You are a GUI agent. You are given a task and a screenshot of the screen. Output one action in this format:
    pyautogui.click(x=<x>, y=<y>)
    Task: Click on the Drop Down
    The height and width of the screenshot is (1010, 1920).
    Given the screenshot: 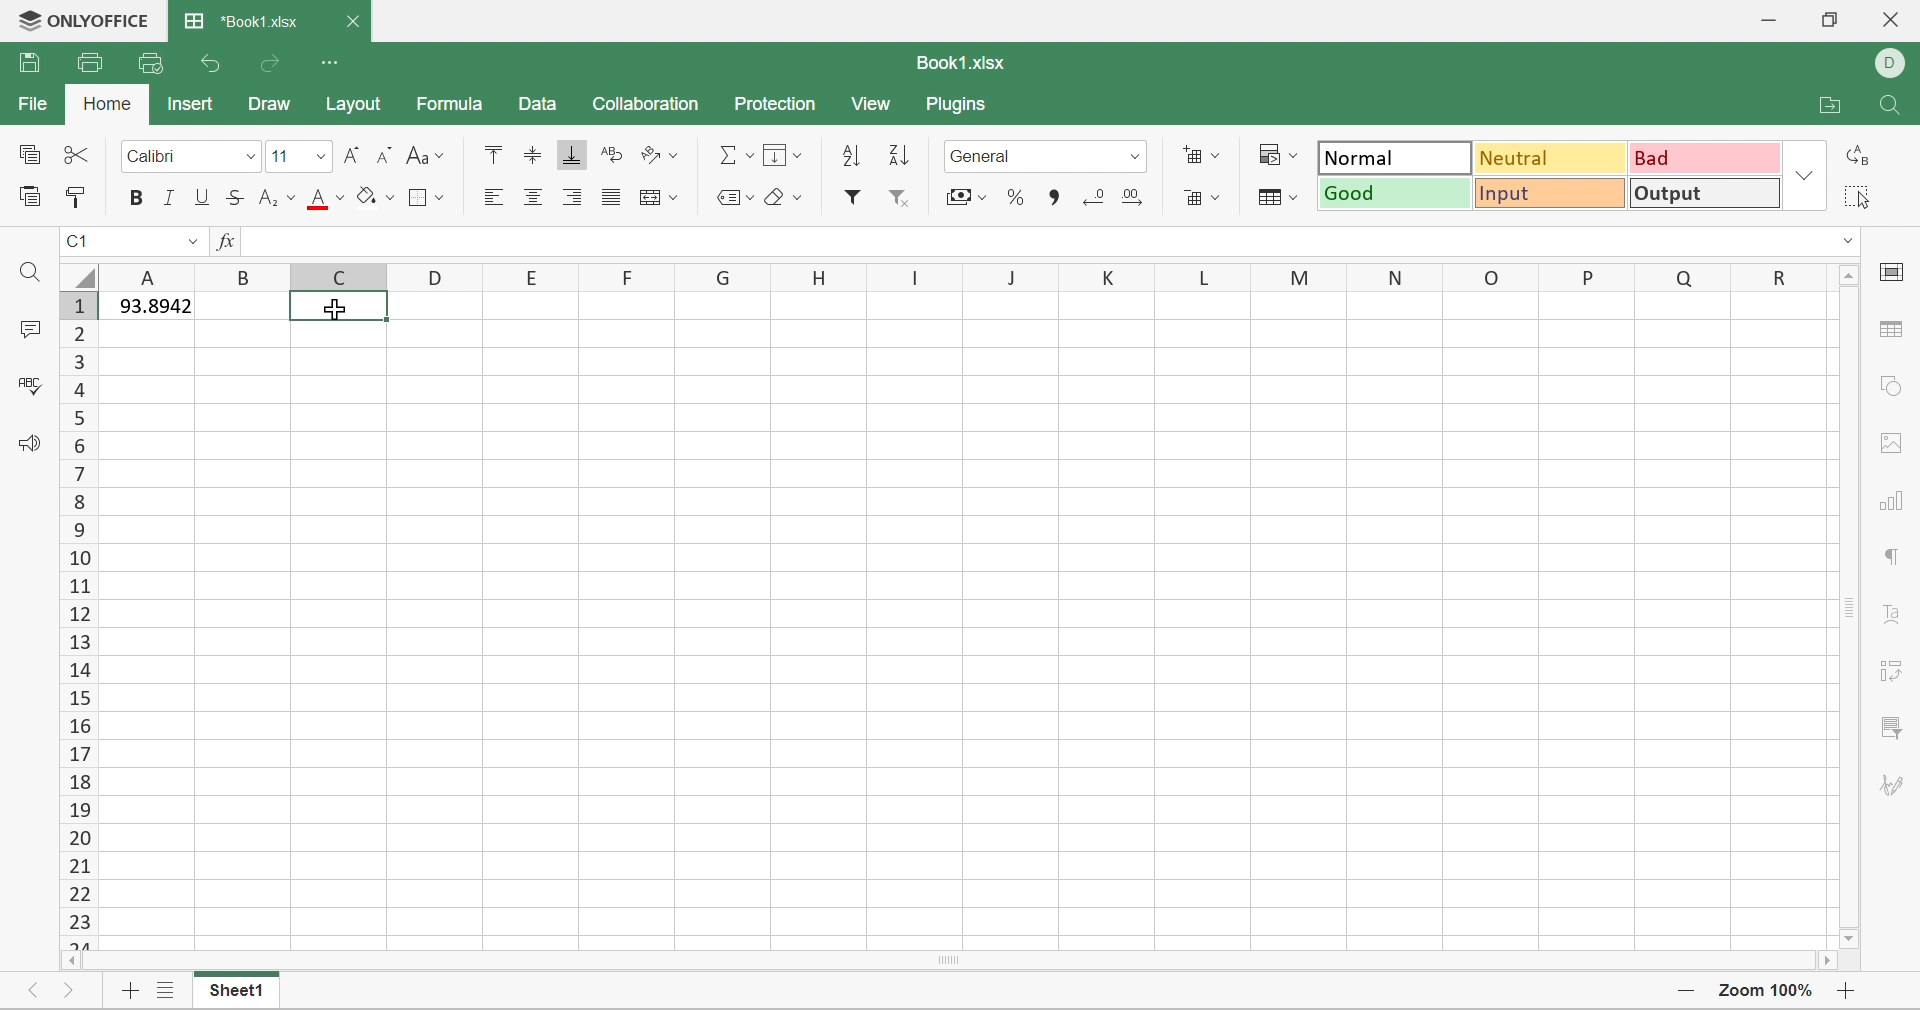 What is the action you would take?
    pyautogui.click(x=193, y=240)
    